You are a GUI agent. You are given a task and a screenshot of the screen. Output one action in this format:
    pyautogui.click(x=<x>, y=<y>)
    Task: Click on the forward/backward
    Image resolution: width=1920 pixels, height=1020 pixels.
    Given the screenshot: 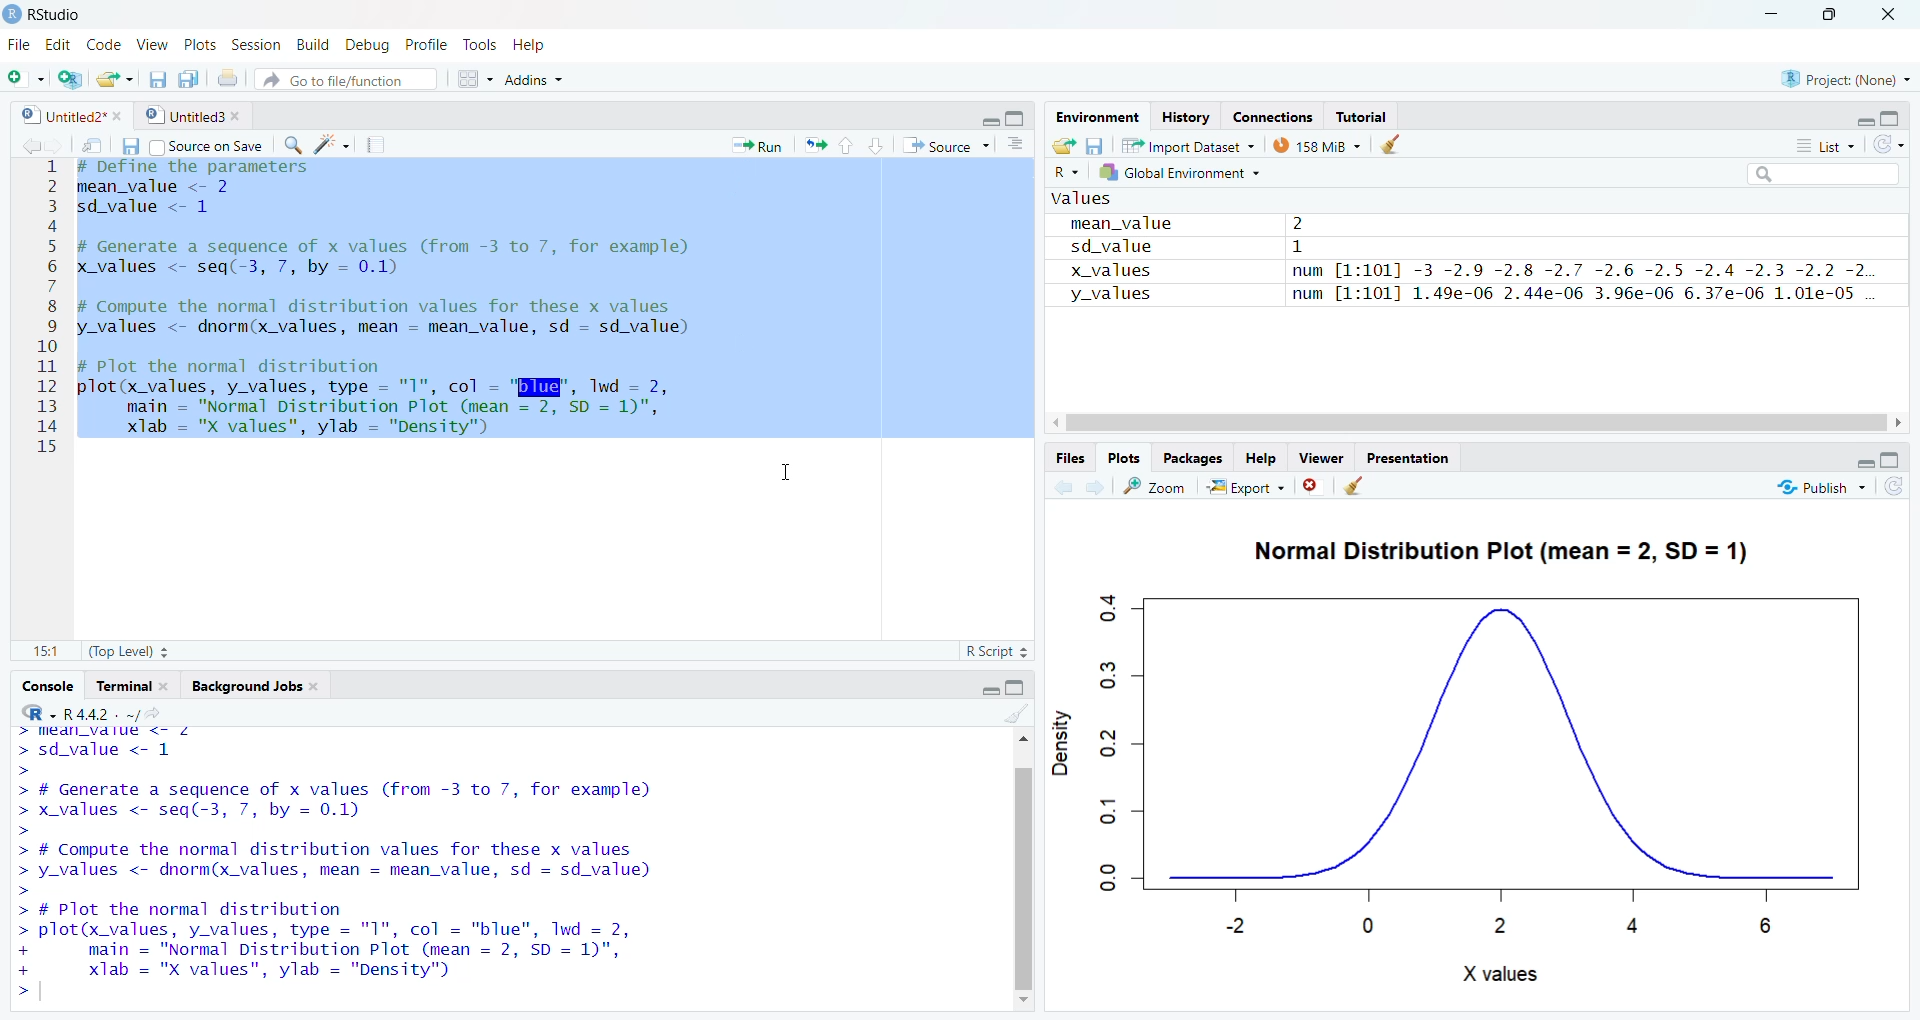 What is the action you would take?
    pyautogui.click(x=35, y=145)
    